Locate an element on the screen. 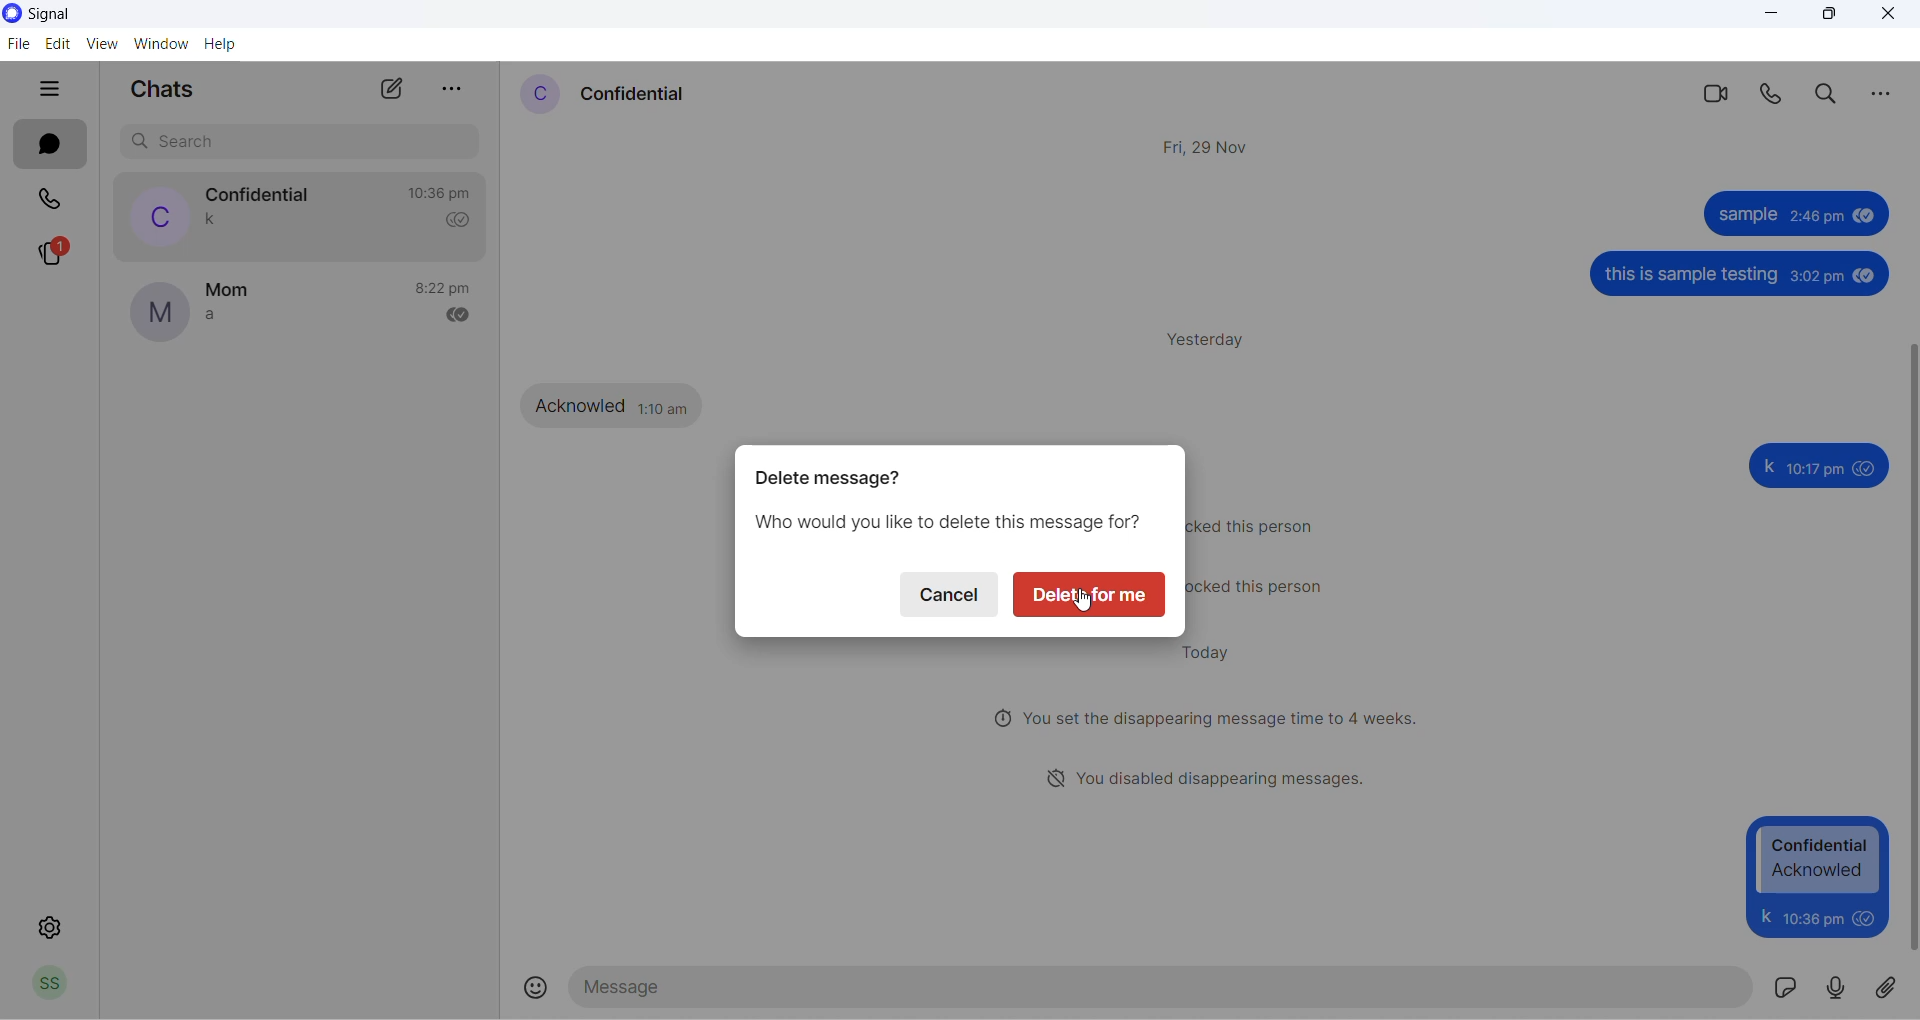  message text area is located at coordinates (1166, 985).